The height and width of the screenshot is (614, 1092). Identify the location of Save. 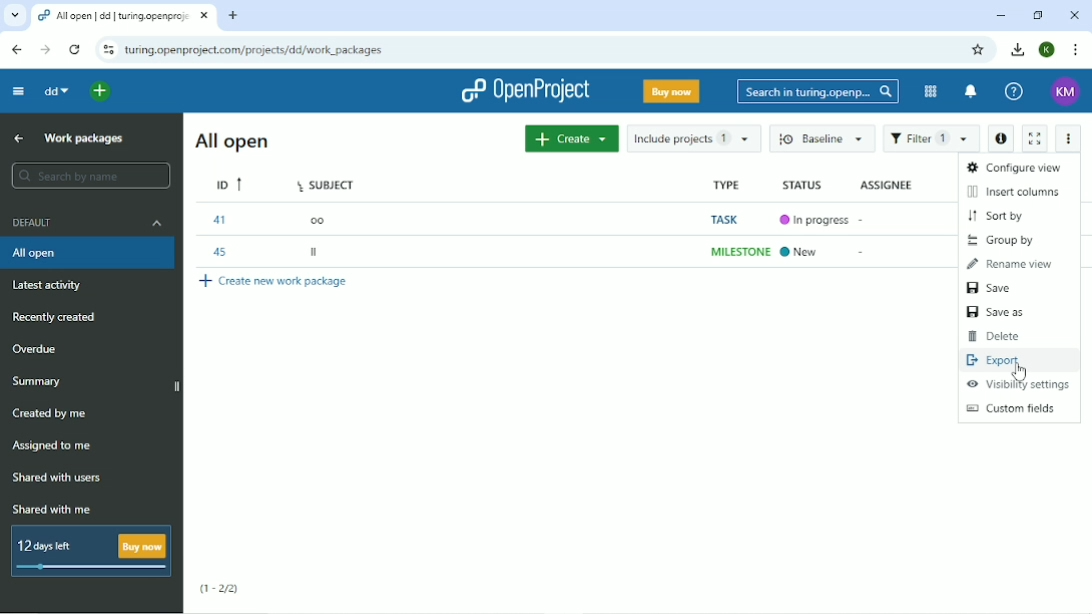
(992, 288).